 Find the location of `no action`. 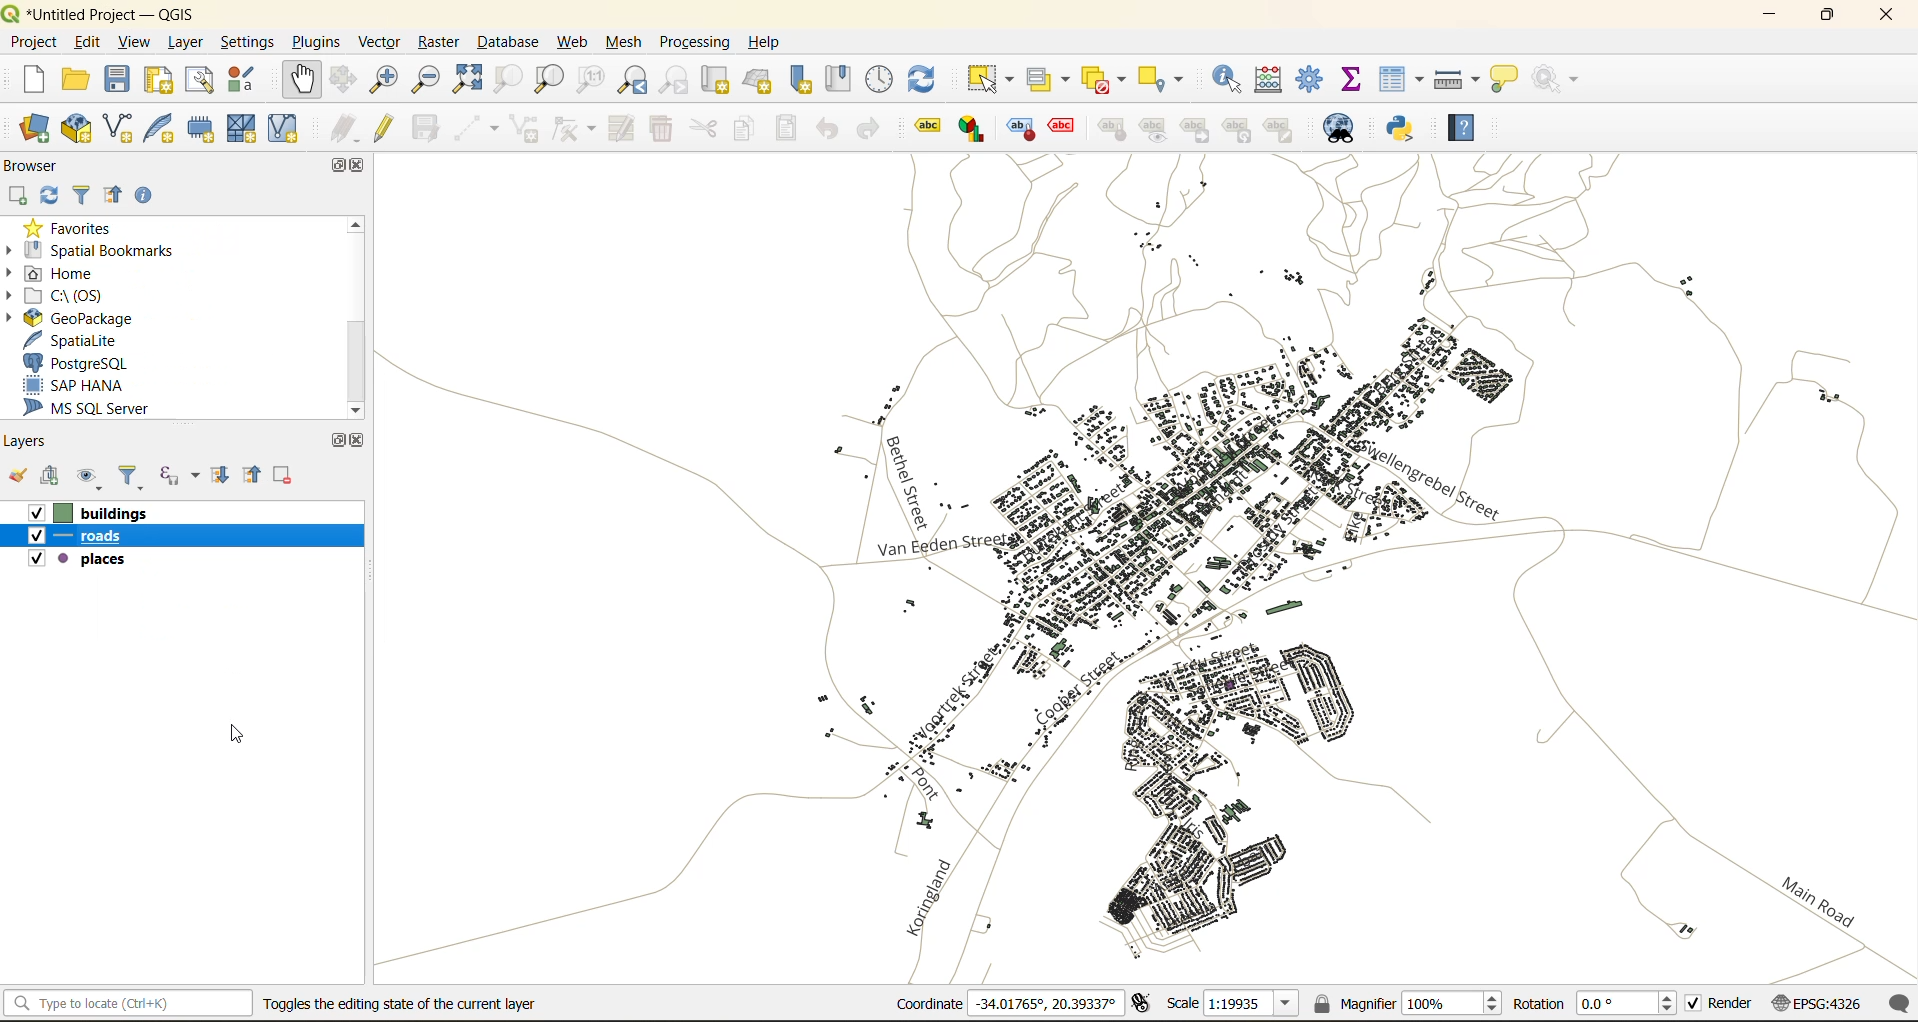

no action is located at coordinates (1560, 81).